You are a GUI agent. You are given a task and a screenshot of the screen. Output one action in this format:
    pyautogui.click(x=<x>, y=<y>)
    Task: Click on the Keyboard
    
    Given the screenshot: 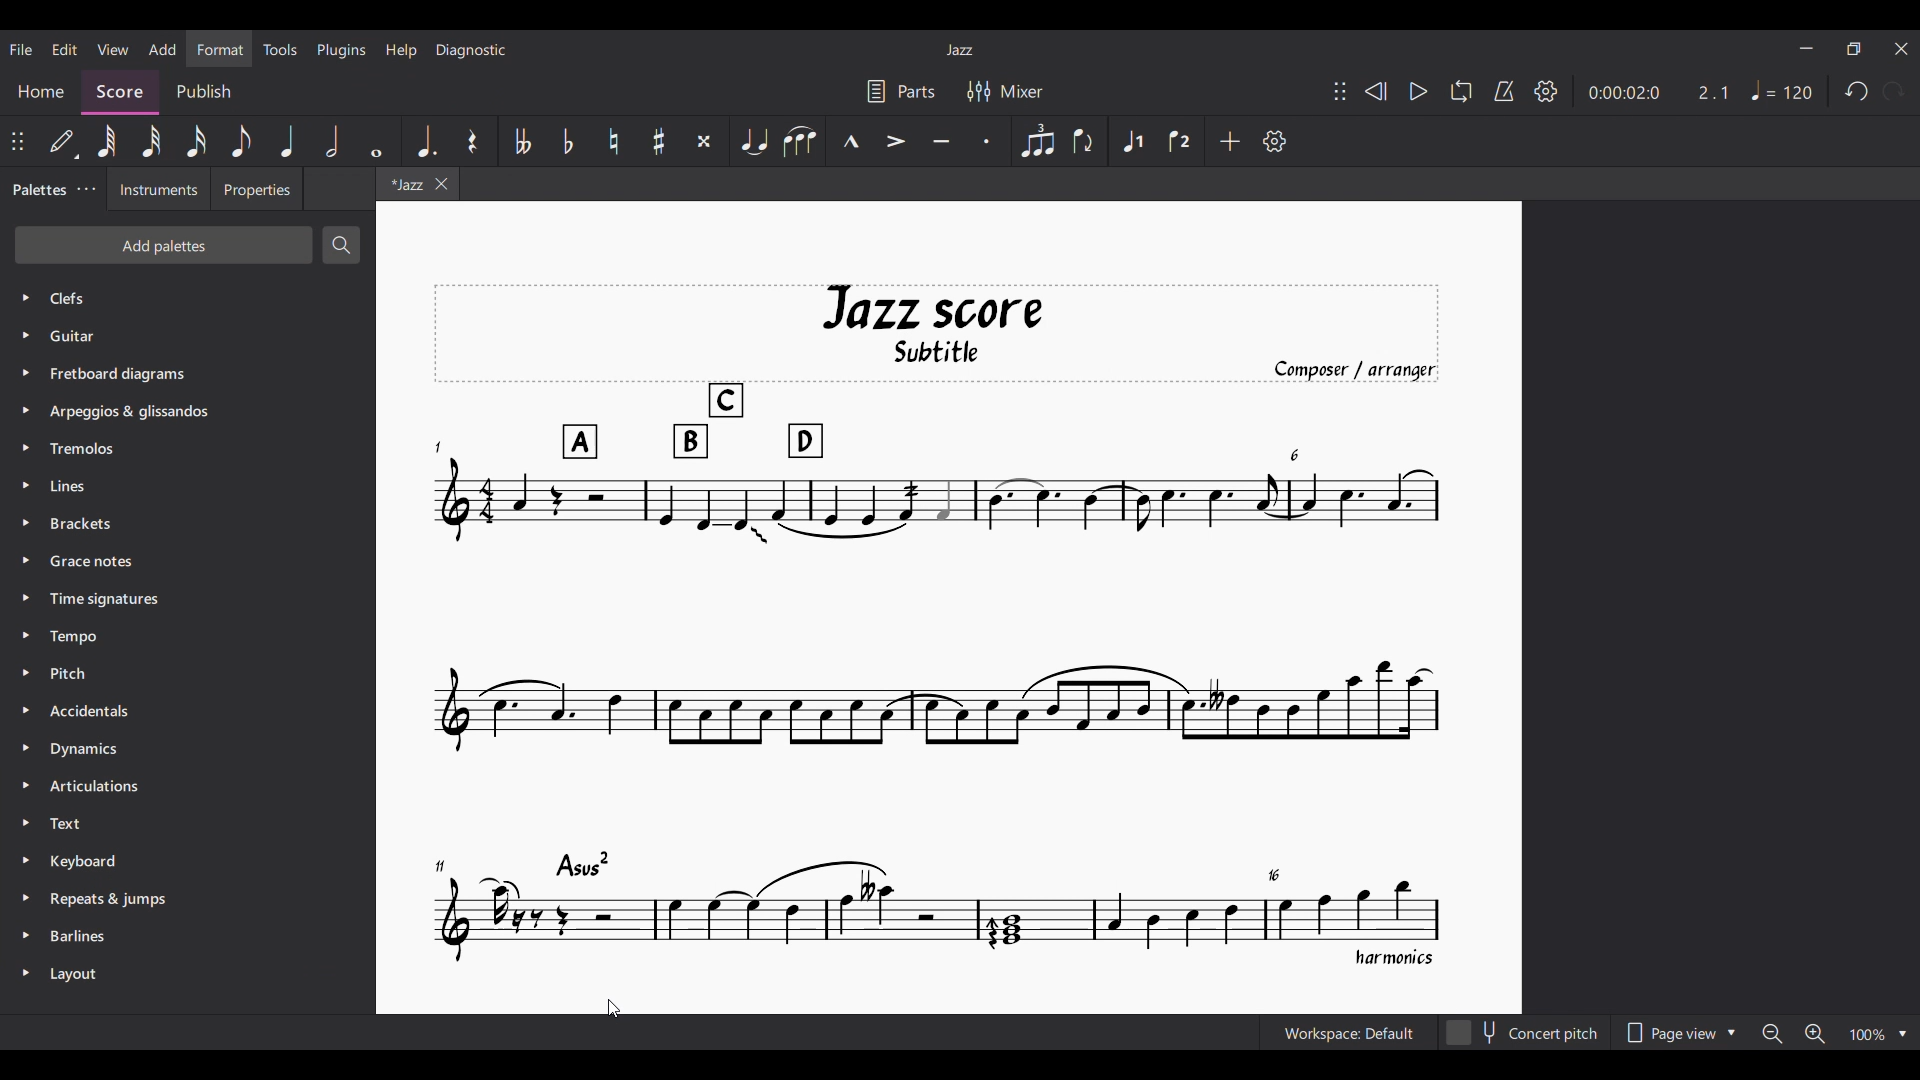 What is the action you would take?
    pyautogui.click(x=95, y=861)
    